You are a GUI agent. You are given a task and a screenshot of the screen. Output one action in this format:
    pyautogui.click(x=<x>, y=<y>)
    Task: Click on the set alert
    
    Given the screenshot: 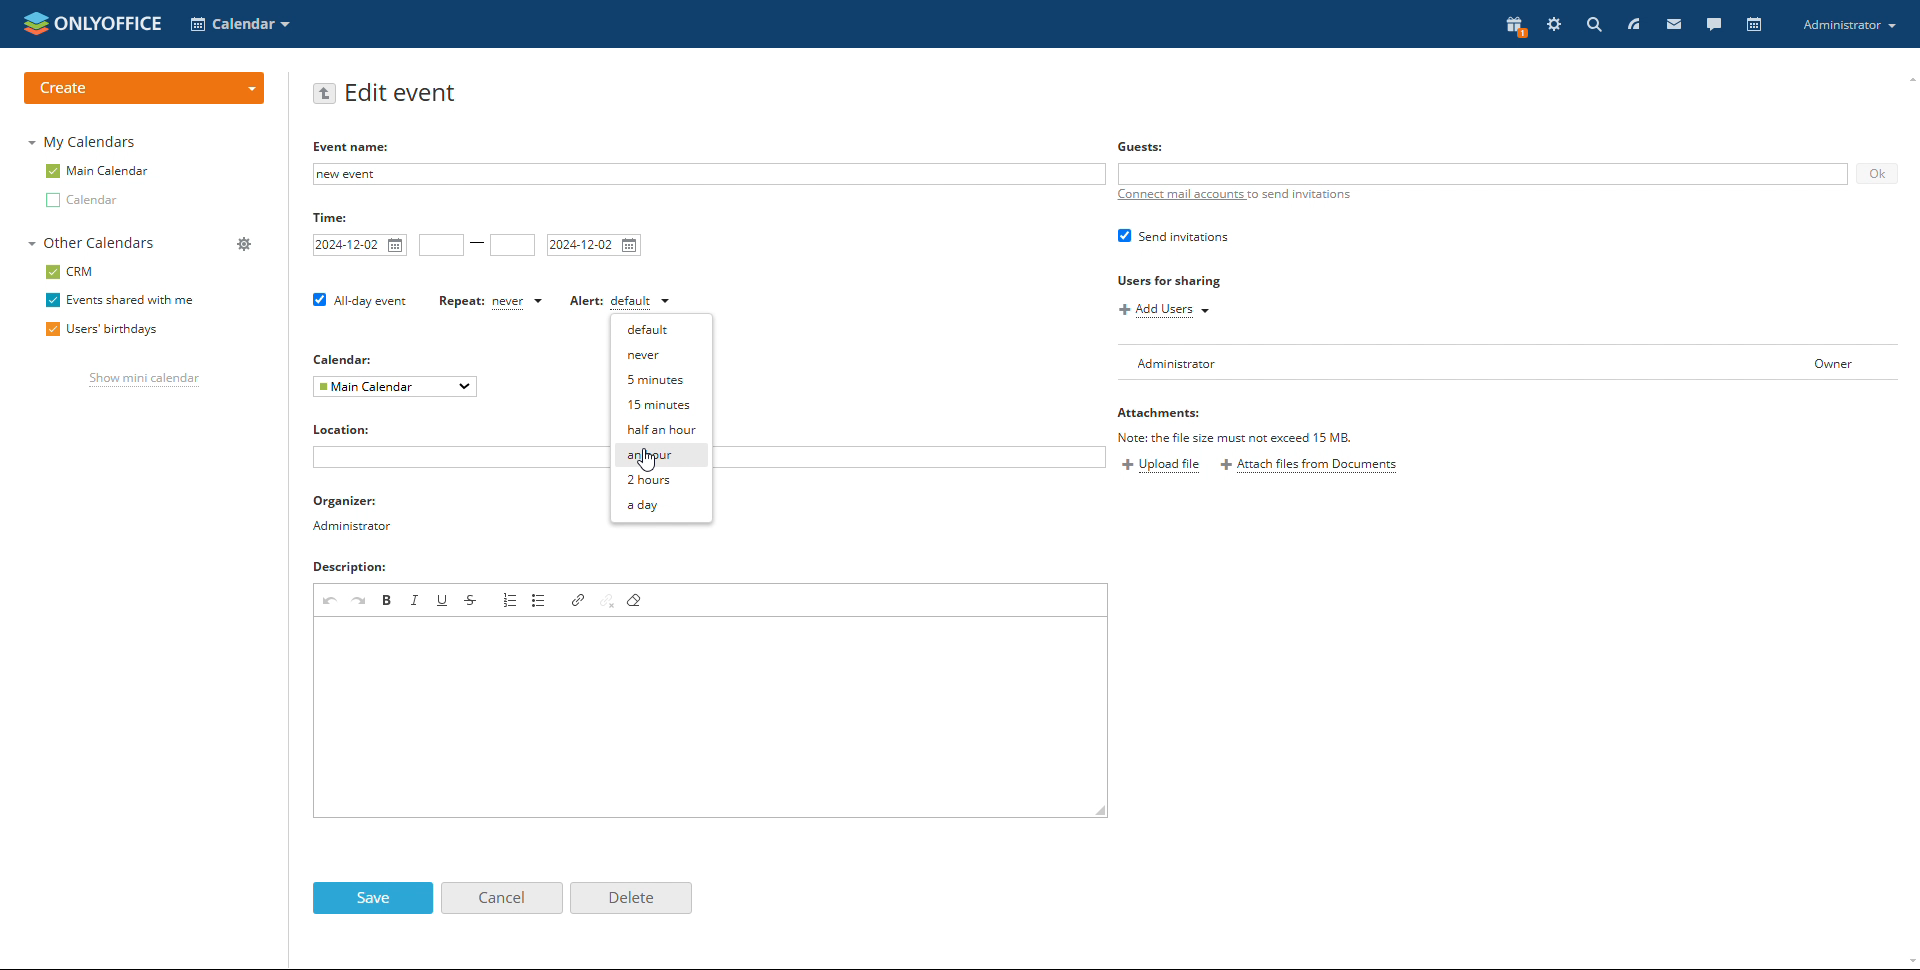 What is the action you would take?
    pyautogui.click(x=620, y=302)
    